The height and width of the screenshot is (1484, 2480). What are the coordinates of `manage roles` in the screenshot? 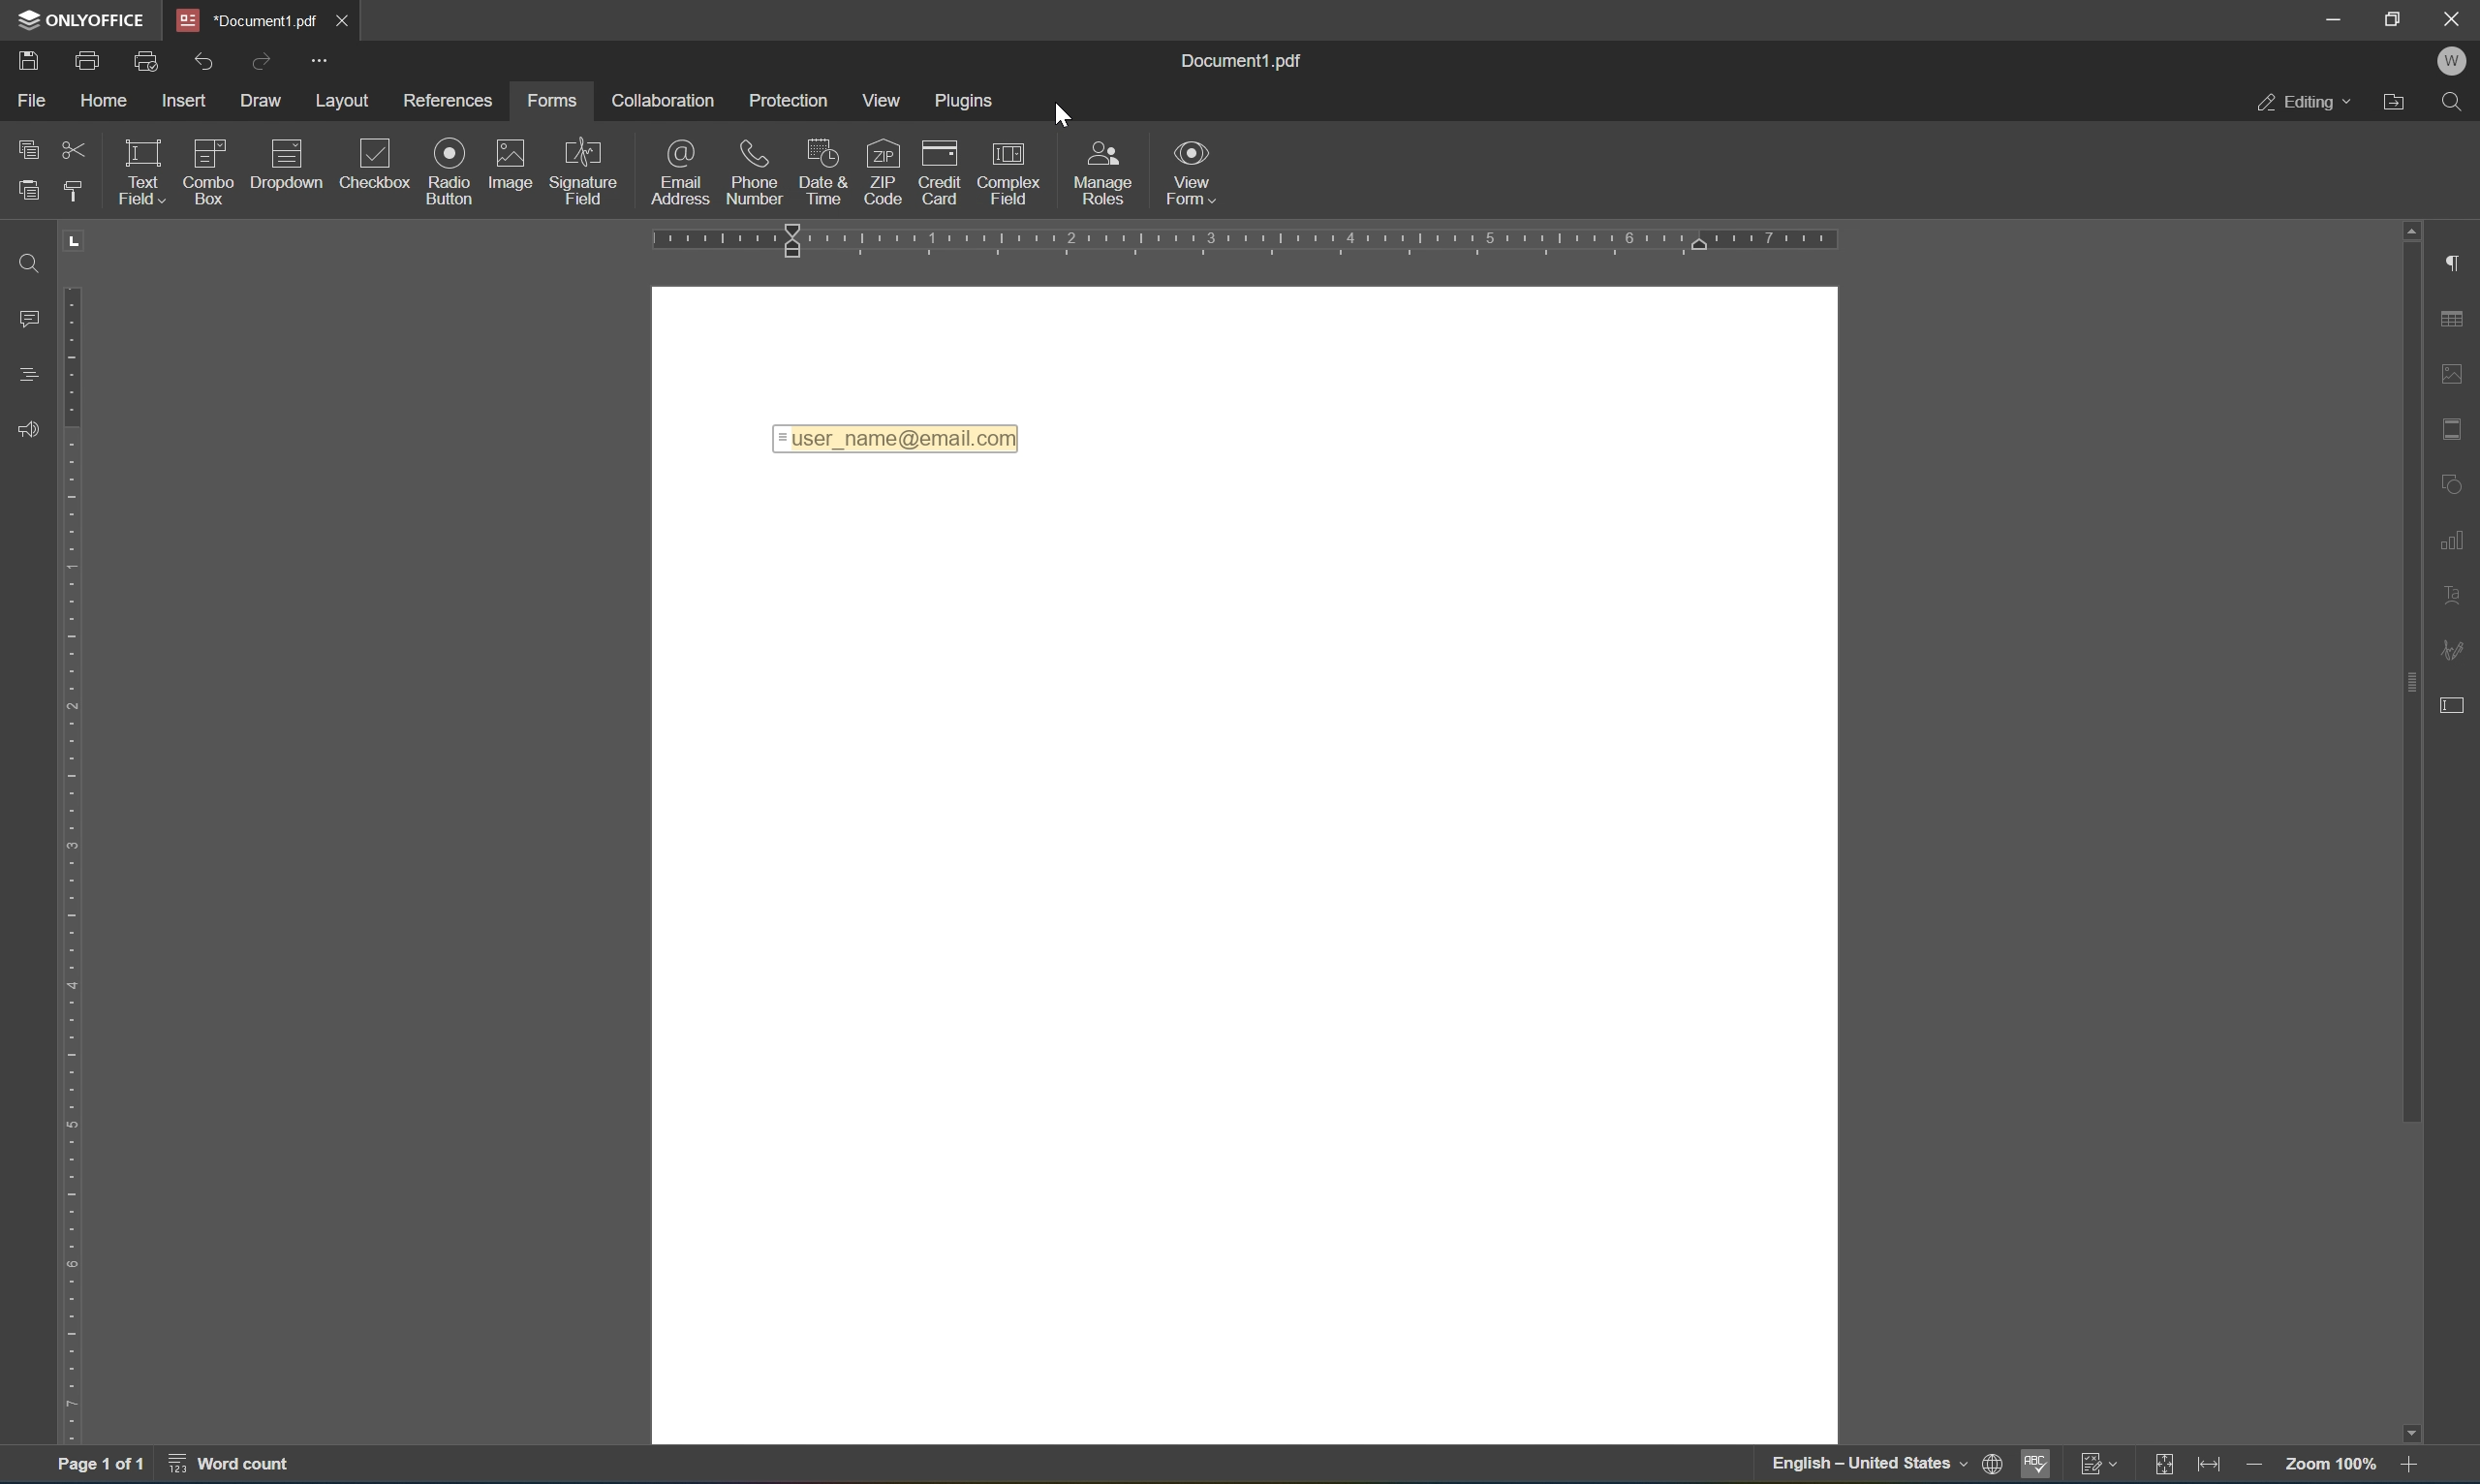 It's located at (1104, 167).